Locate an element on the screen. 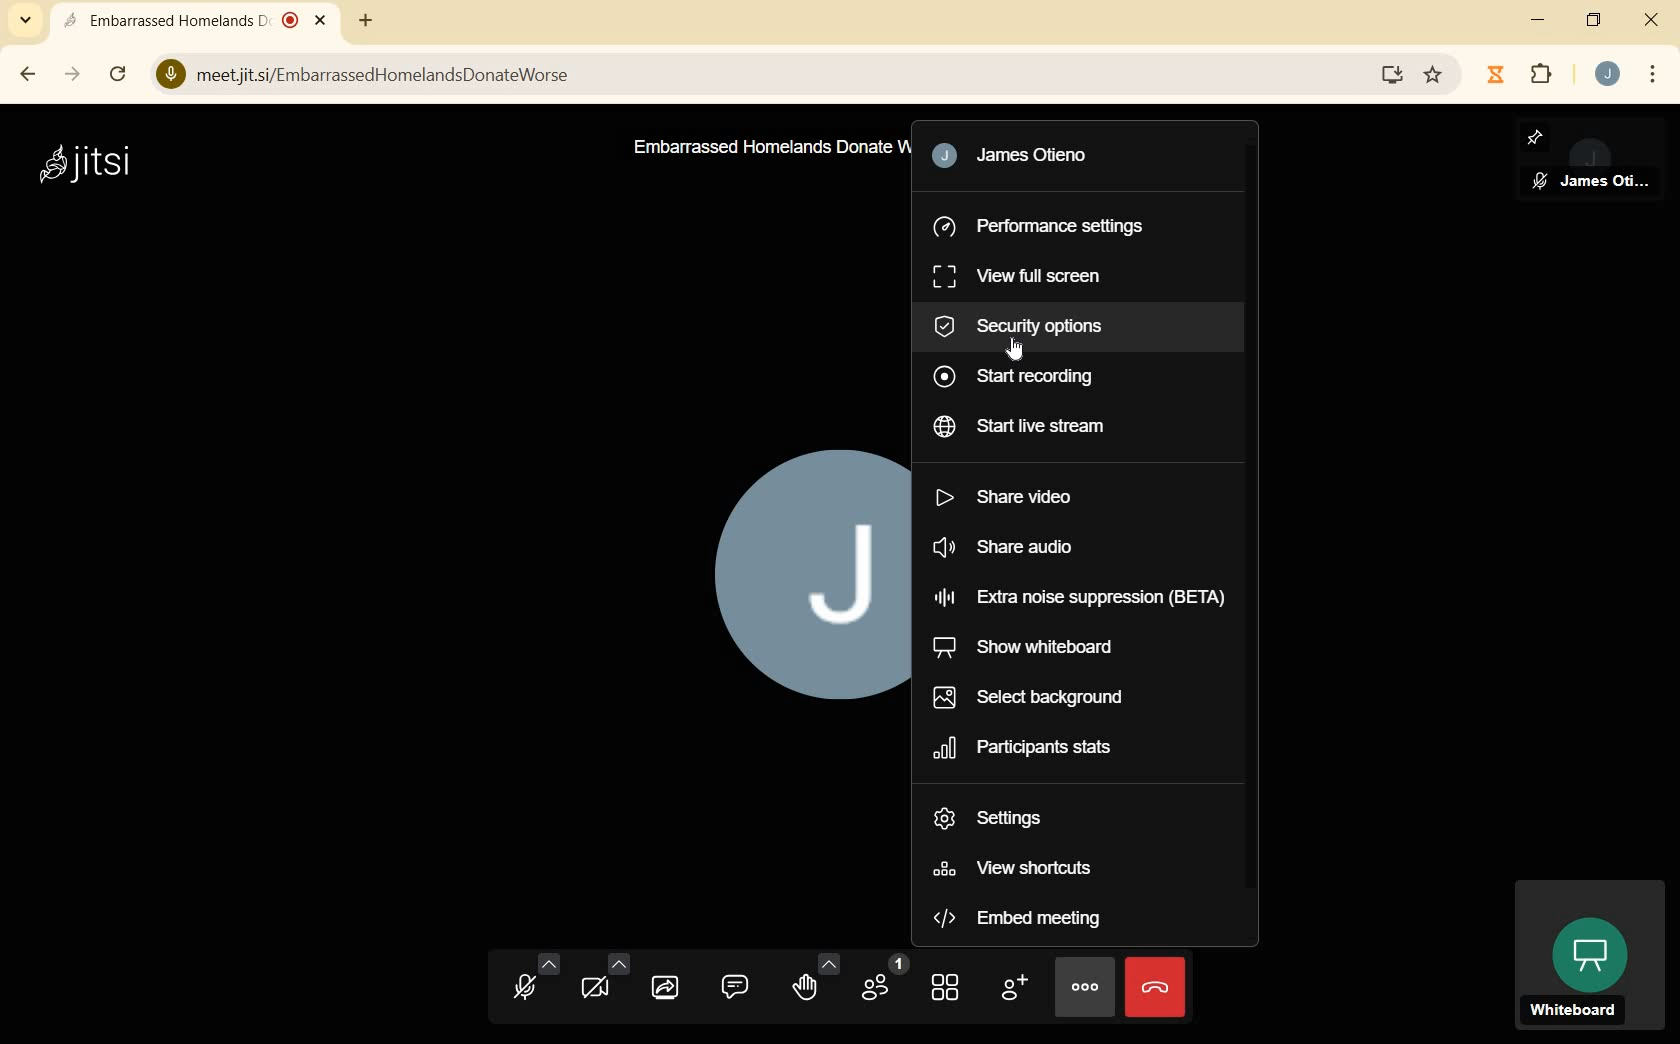 This screenshot has height=1044, width=1680. invite people is located at coordinates (1015, 988).